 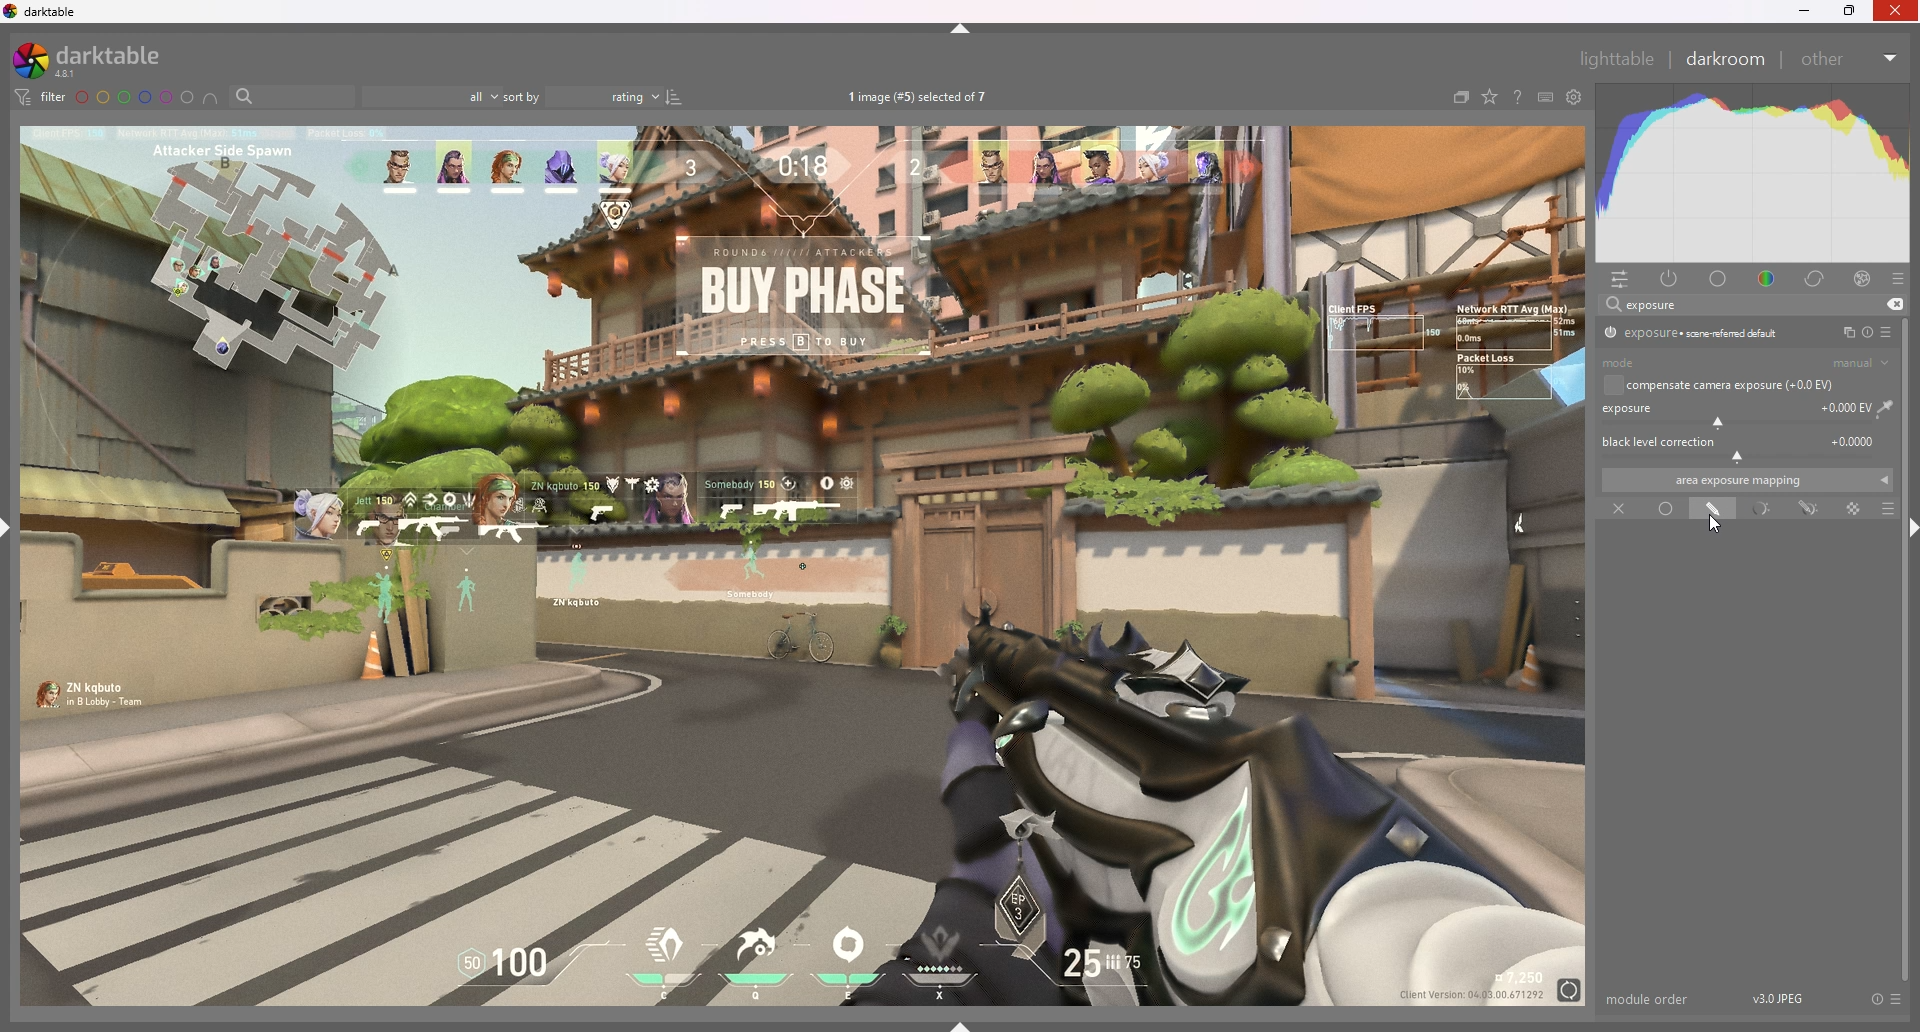 I want to click on reverse sort, so click(x=675, y=97).